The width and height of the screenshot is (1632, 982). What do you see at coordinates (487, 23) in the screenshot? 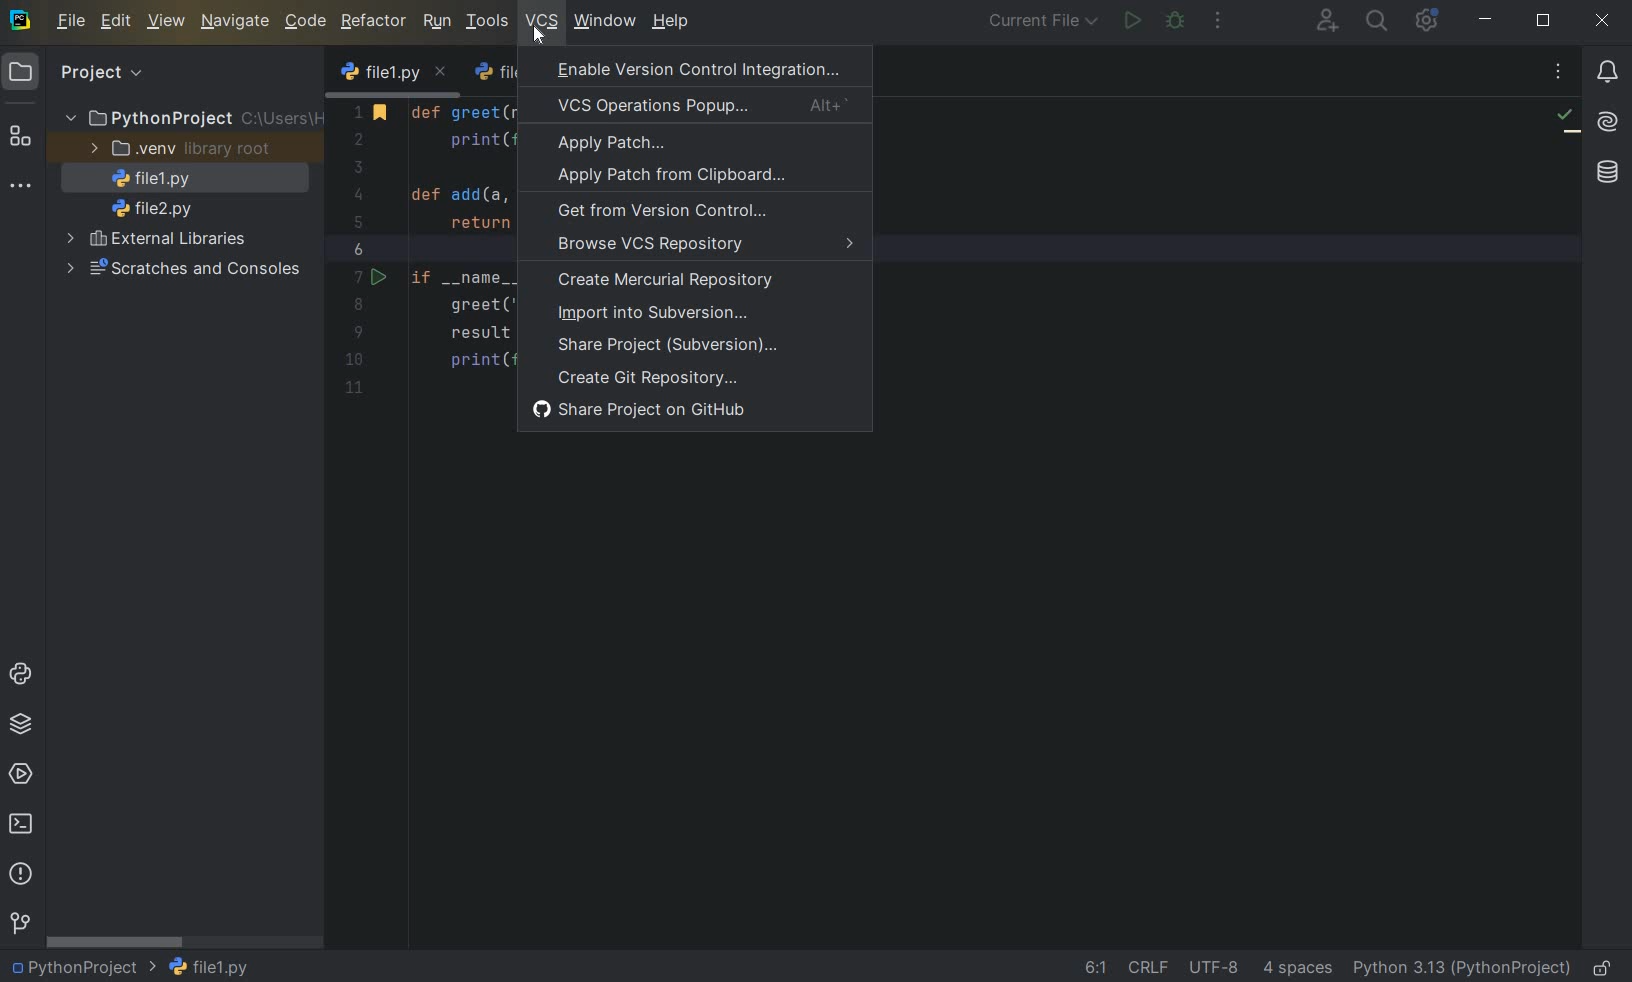
I see `tools` at bounding box center [487, 23].